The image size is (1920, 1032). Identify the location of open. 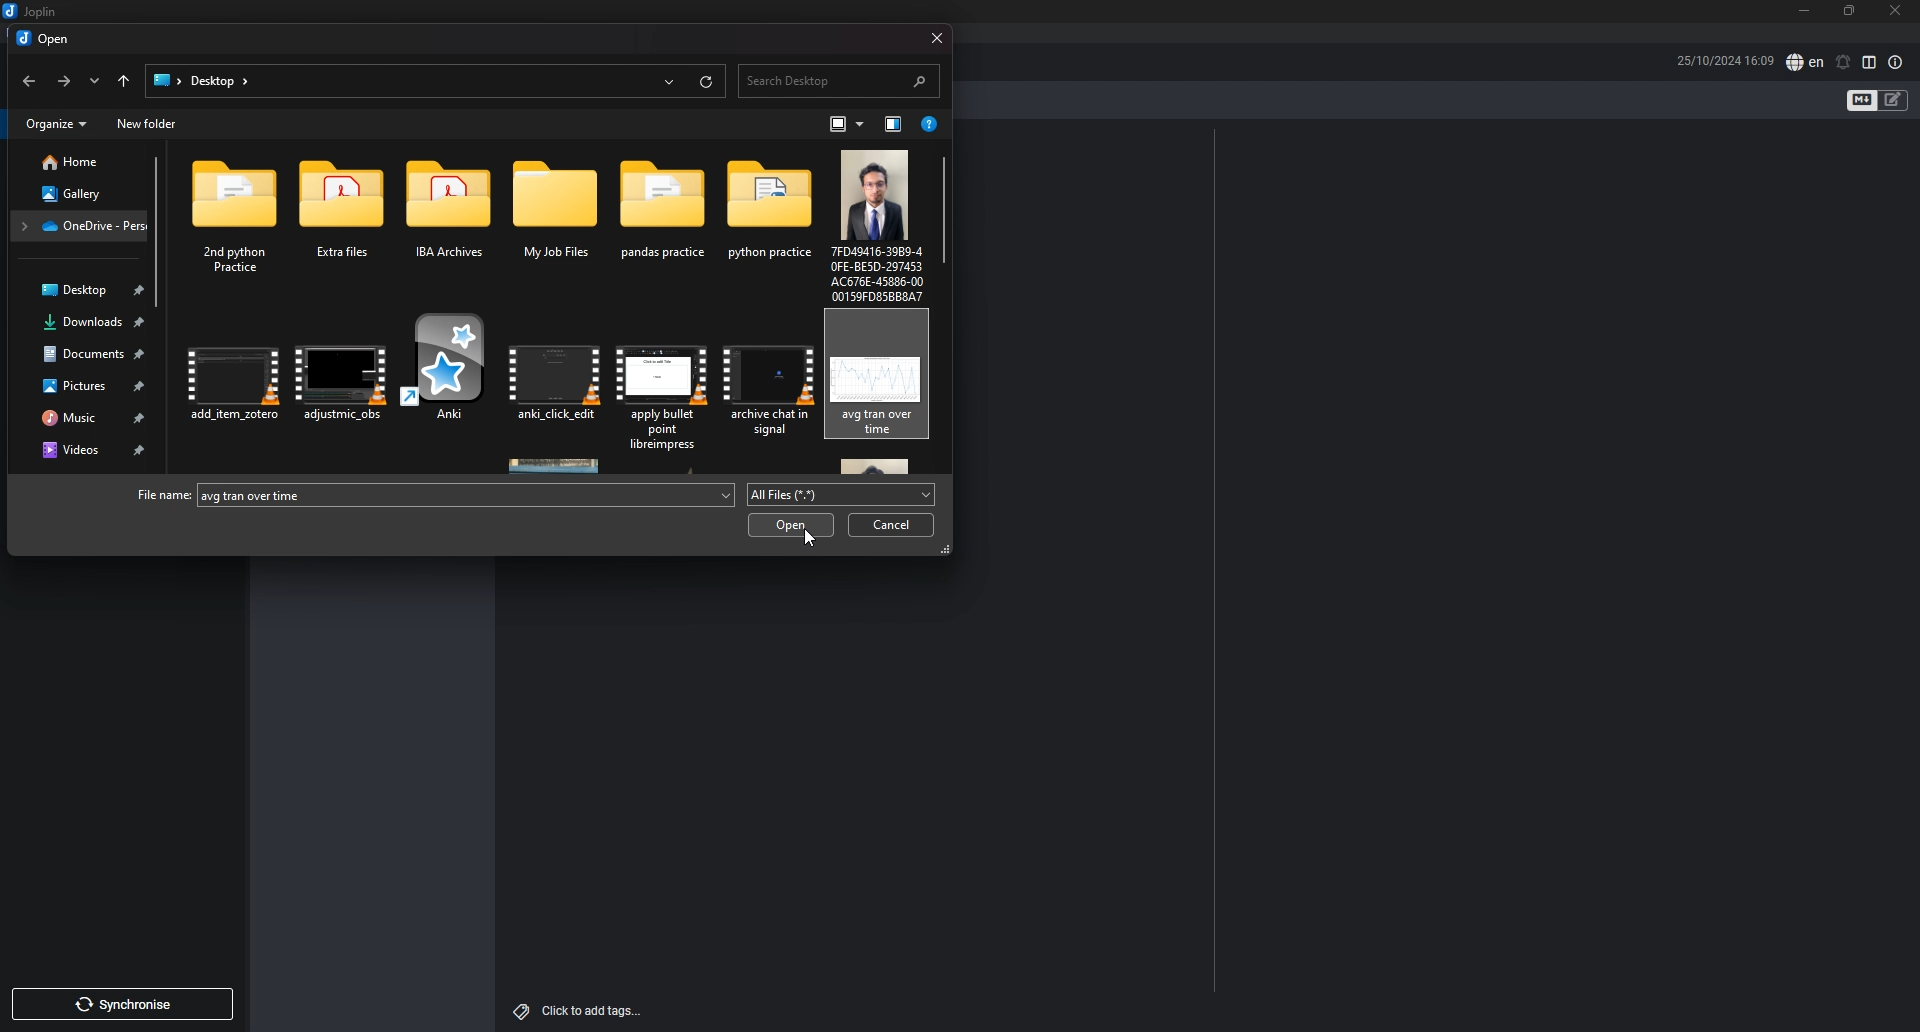
(46, 40).